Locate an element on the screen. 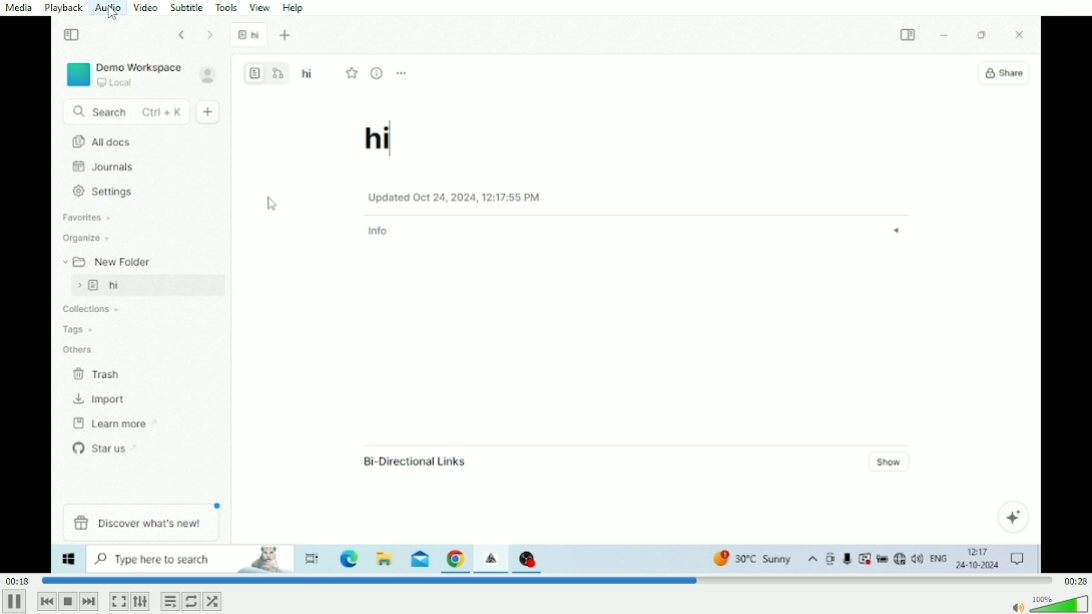 The width and height of the screenshot is (1092, 614). Random is located at coordinates (212, 601).